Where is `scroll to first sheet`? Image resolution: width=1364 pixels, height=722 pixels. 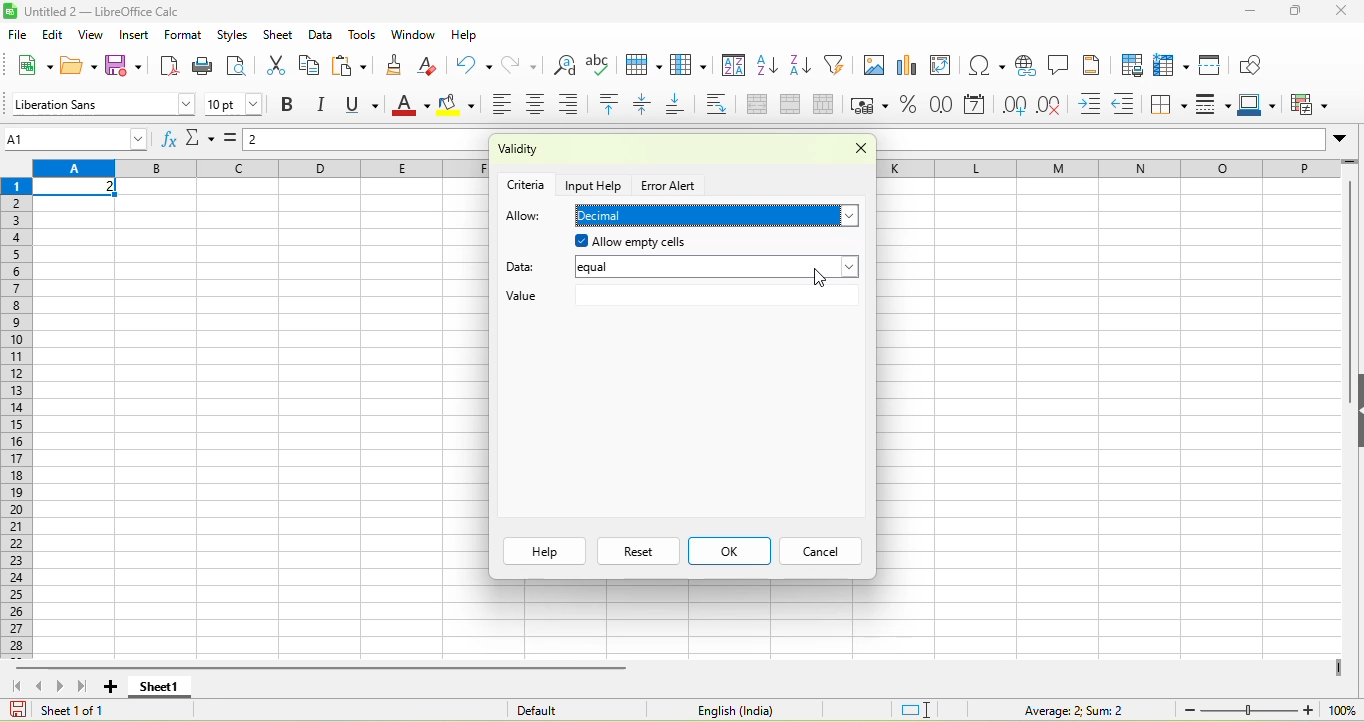
scroll to first sheet is located at coordinates (15, 685).